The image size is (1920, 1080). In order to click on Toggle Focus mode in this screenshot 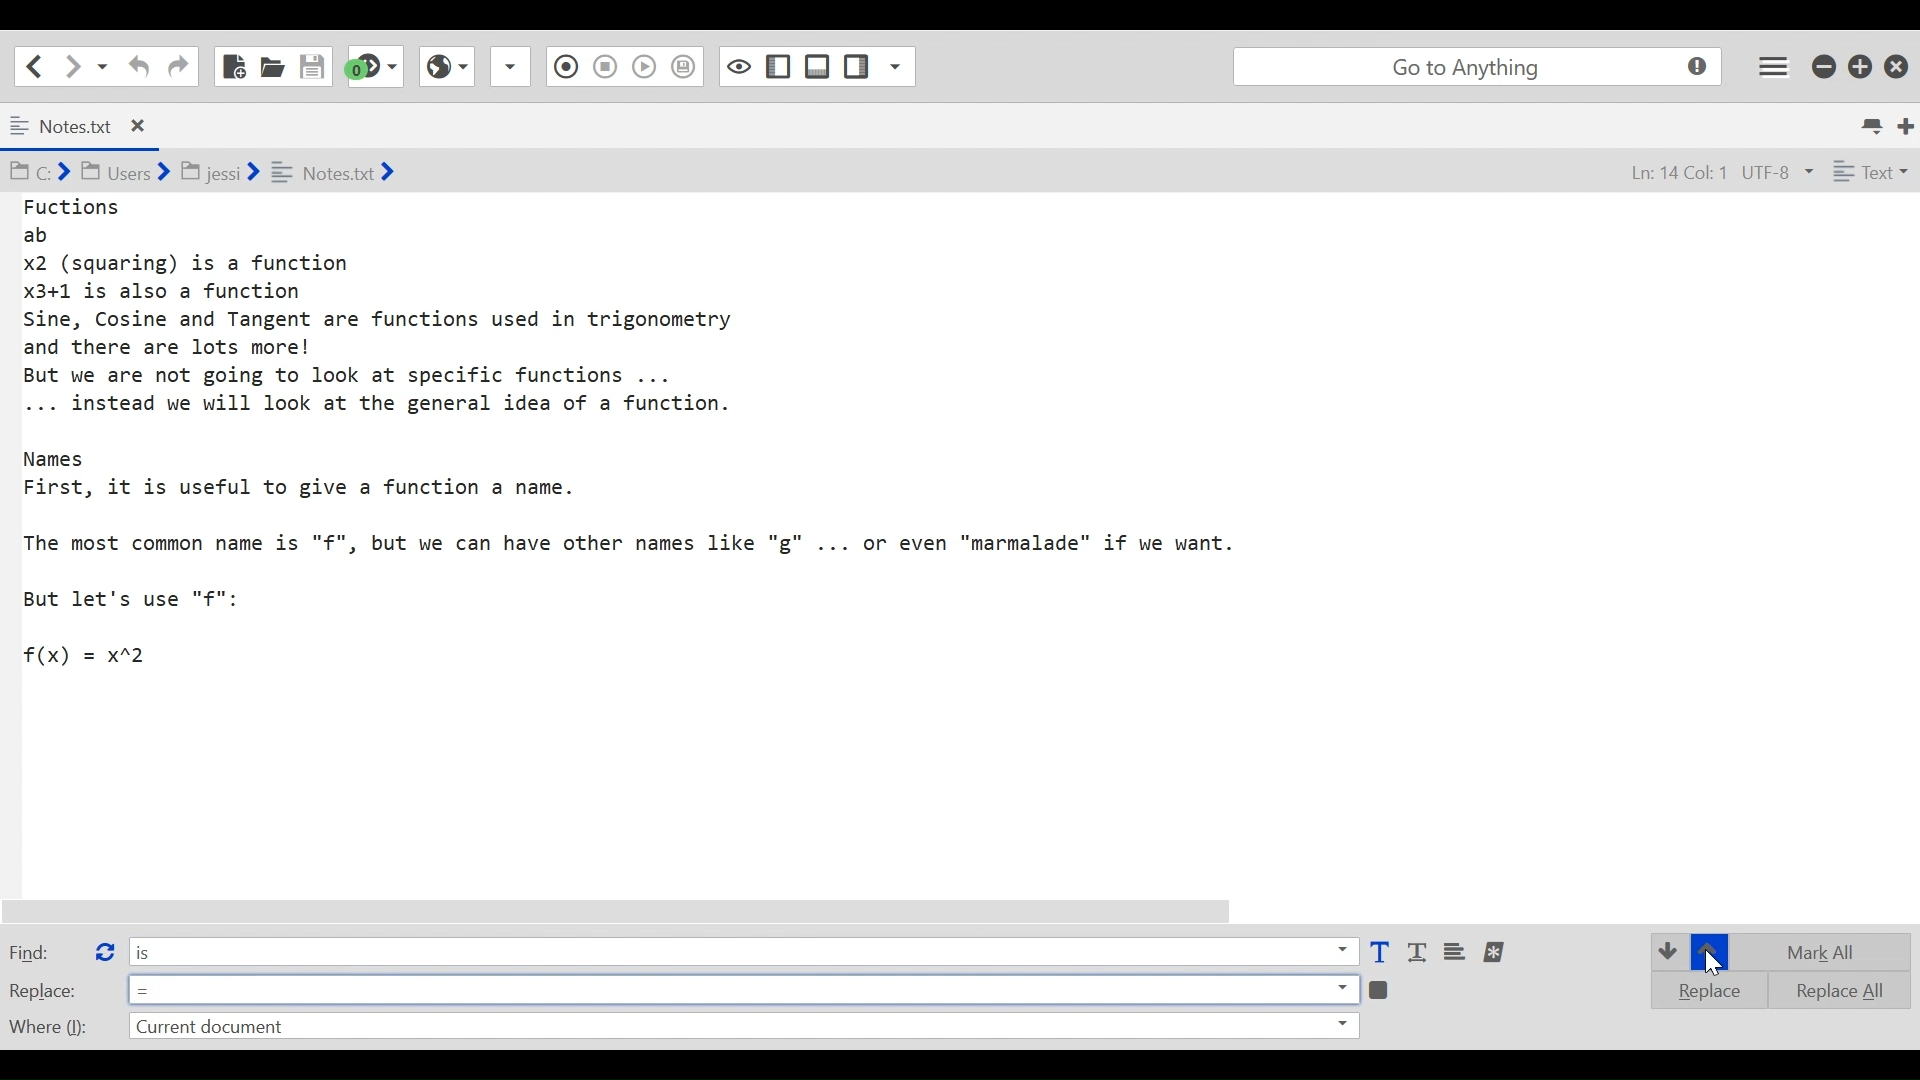, I will do `click(686, 67)`.